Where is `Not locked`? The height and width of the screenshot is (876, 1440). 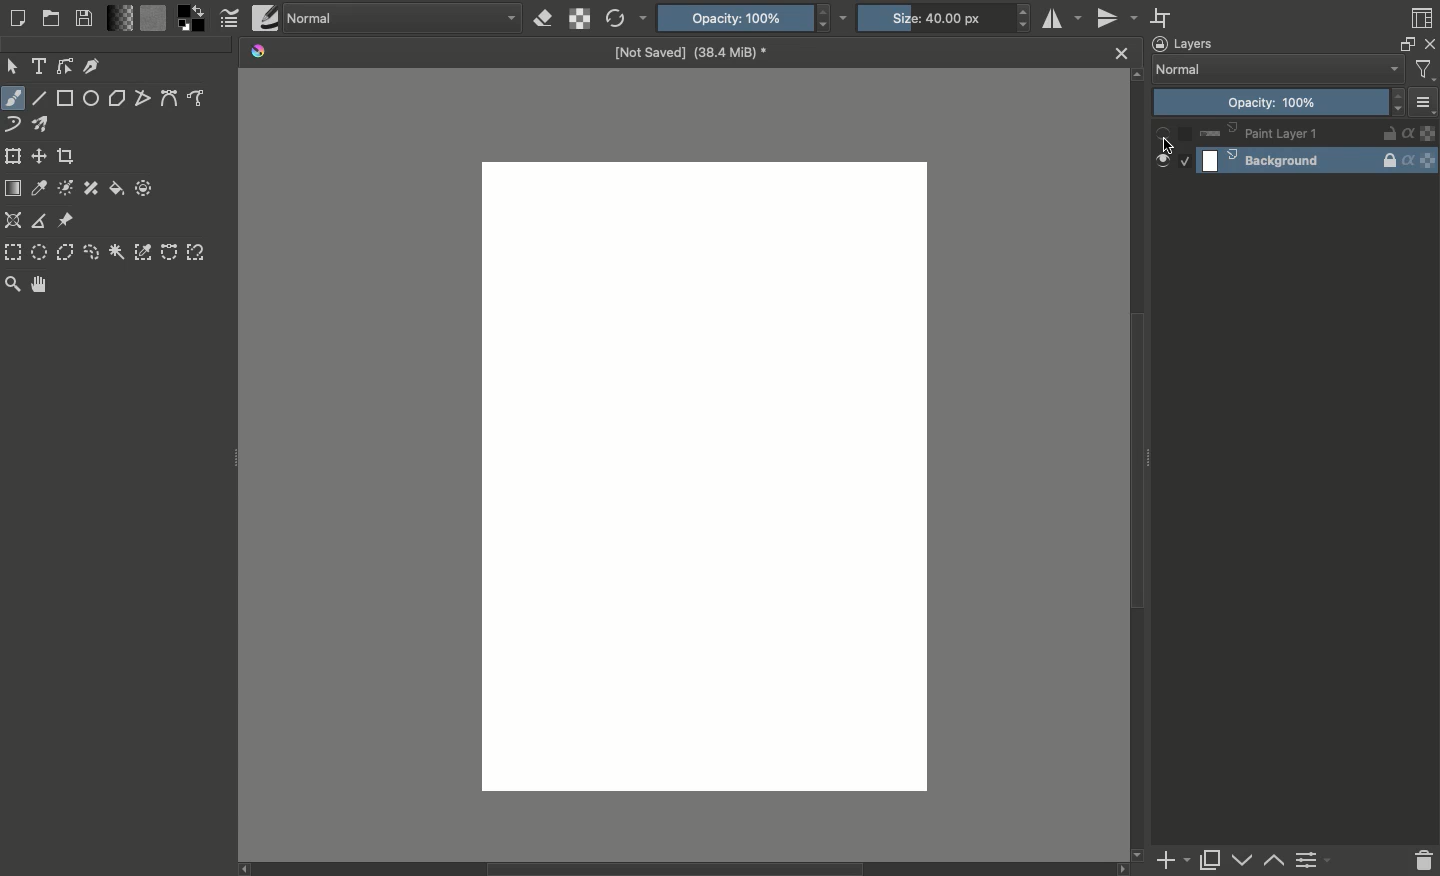
Not locked is located at coordinates (1390, 133).